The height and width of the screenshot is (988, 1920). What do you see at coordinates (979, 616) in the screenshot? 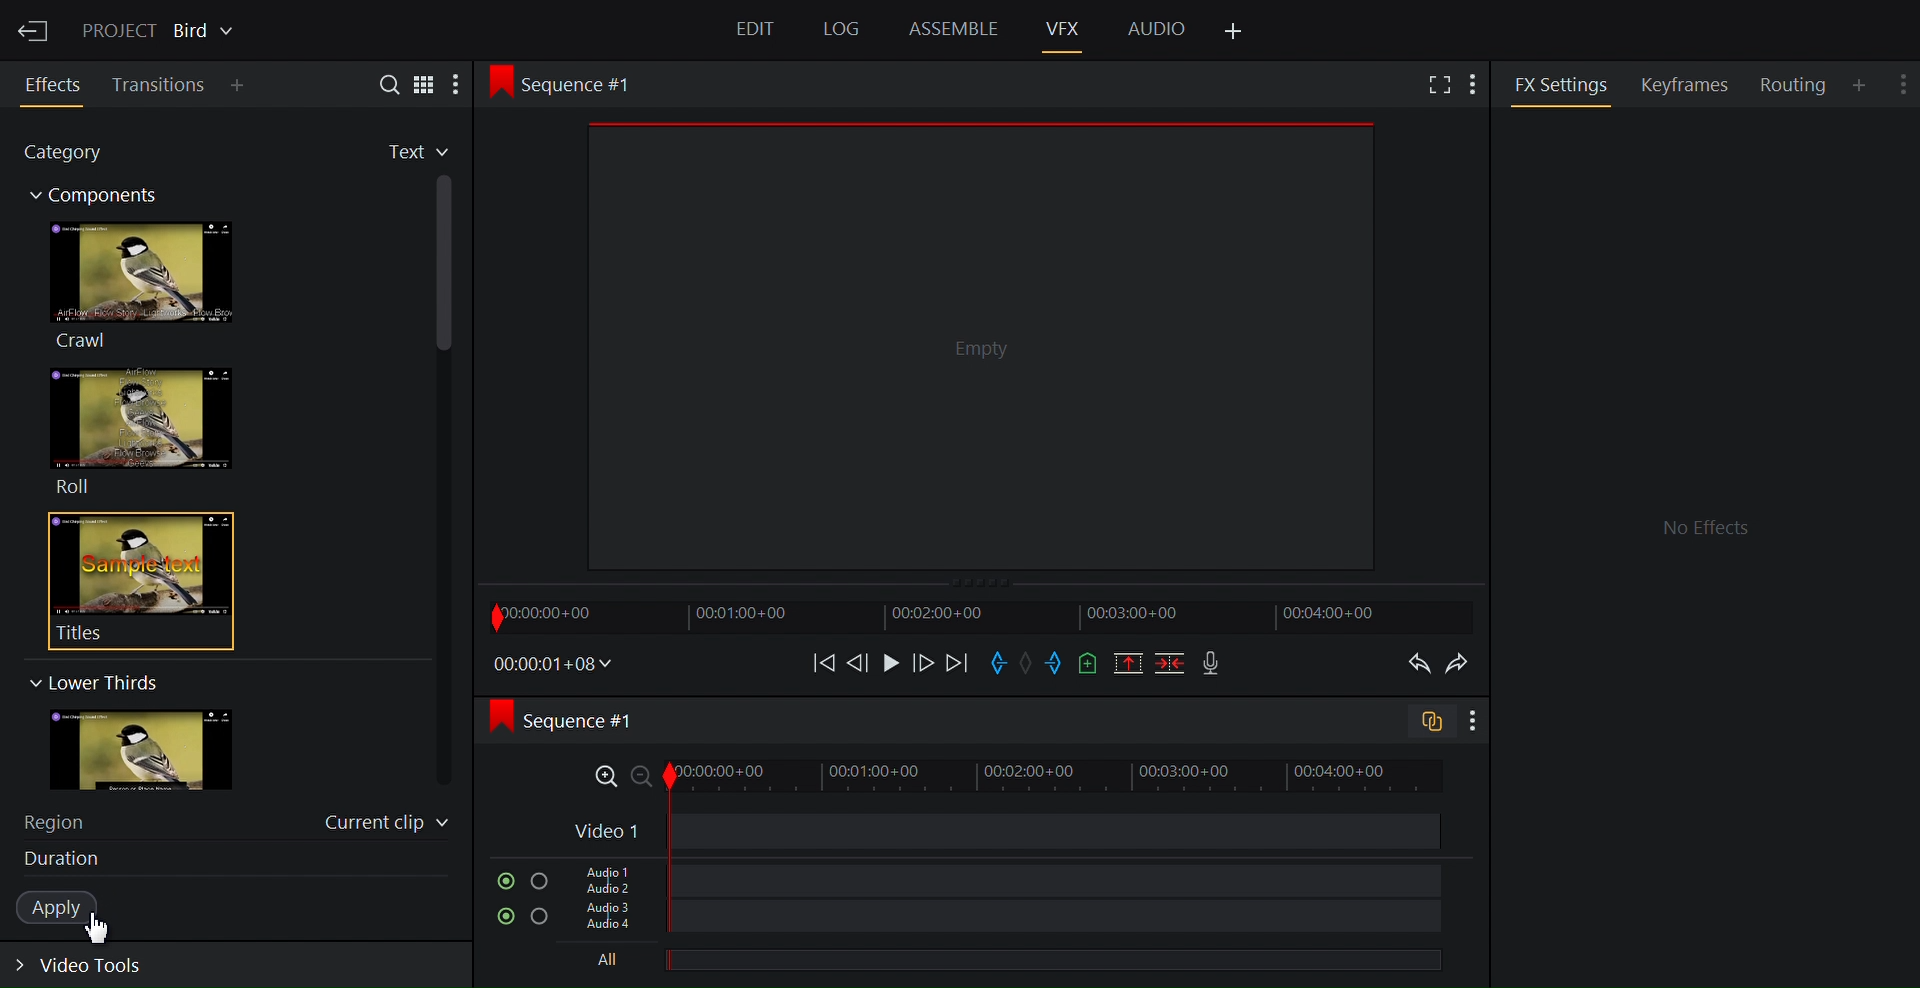
I see `Timeline` at bounding box center [979, 616].